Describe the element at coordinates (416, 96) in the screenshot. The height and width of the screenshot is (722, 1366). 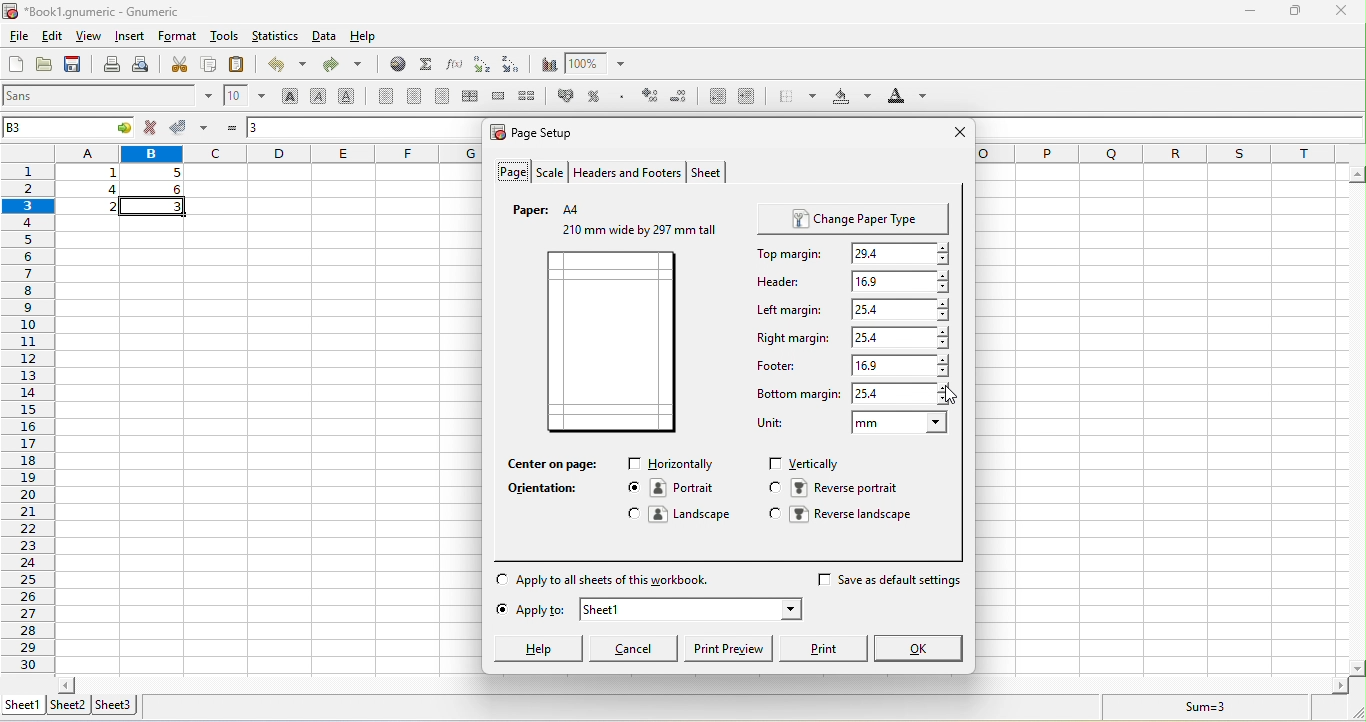
I see `center` at that location.